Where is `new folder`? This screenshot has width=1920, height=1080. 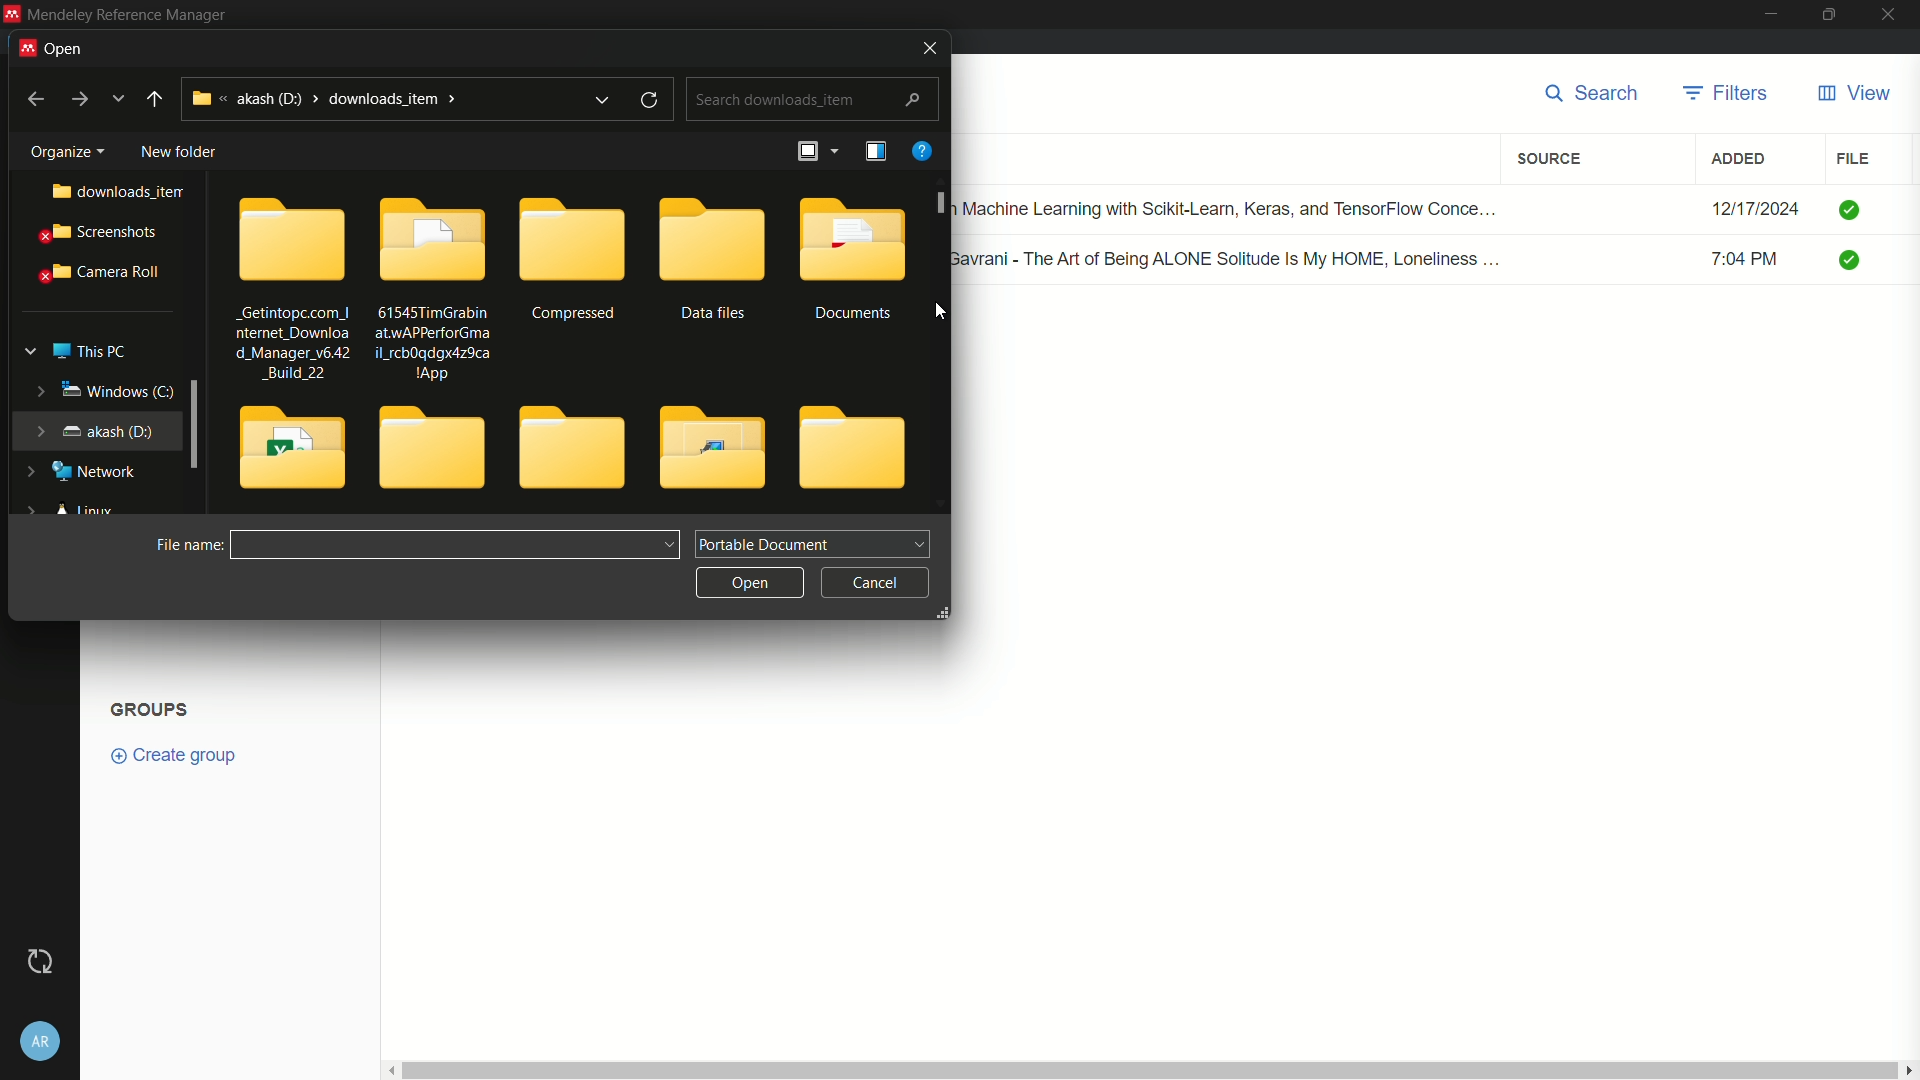 new folder is located at coordinates (177, 147).